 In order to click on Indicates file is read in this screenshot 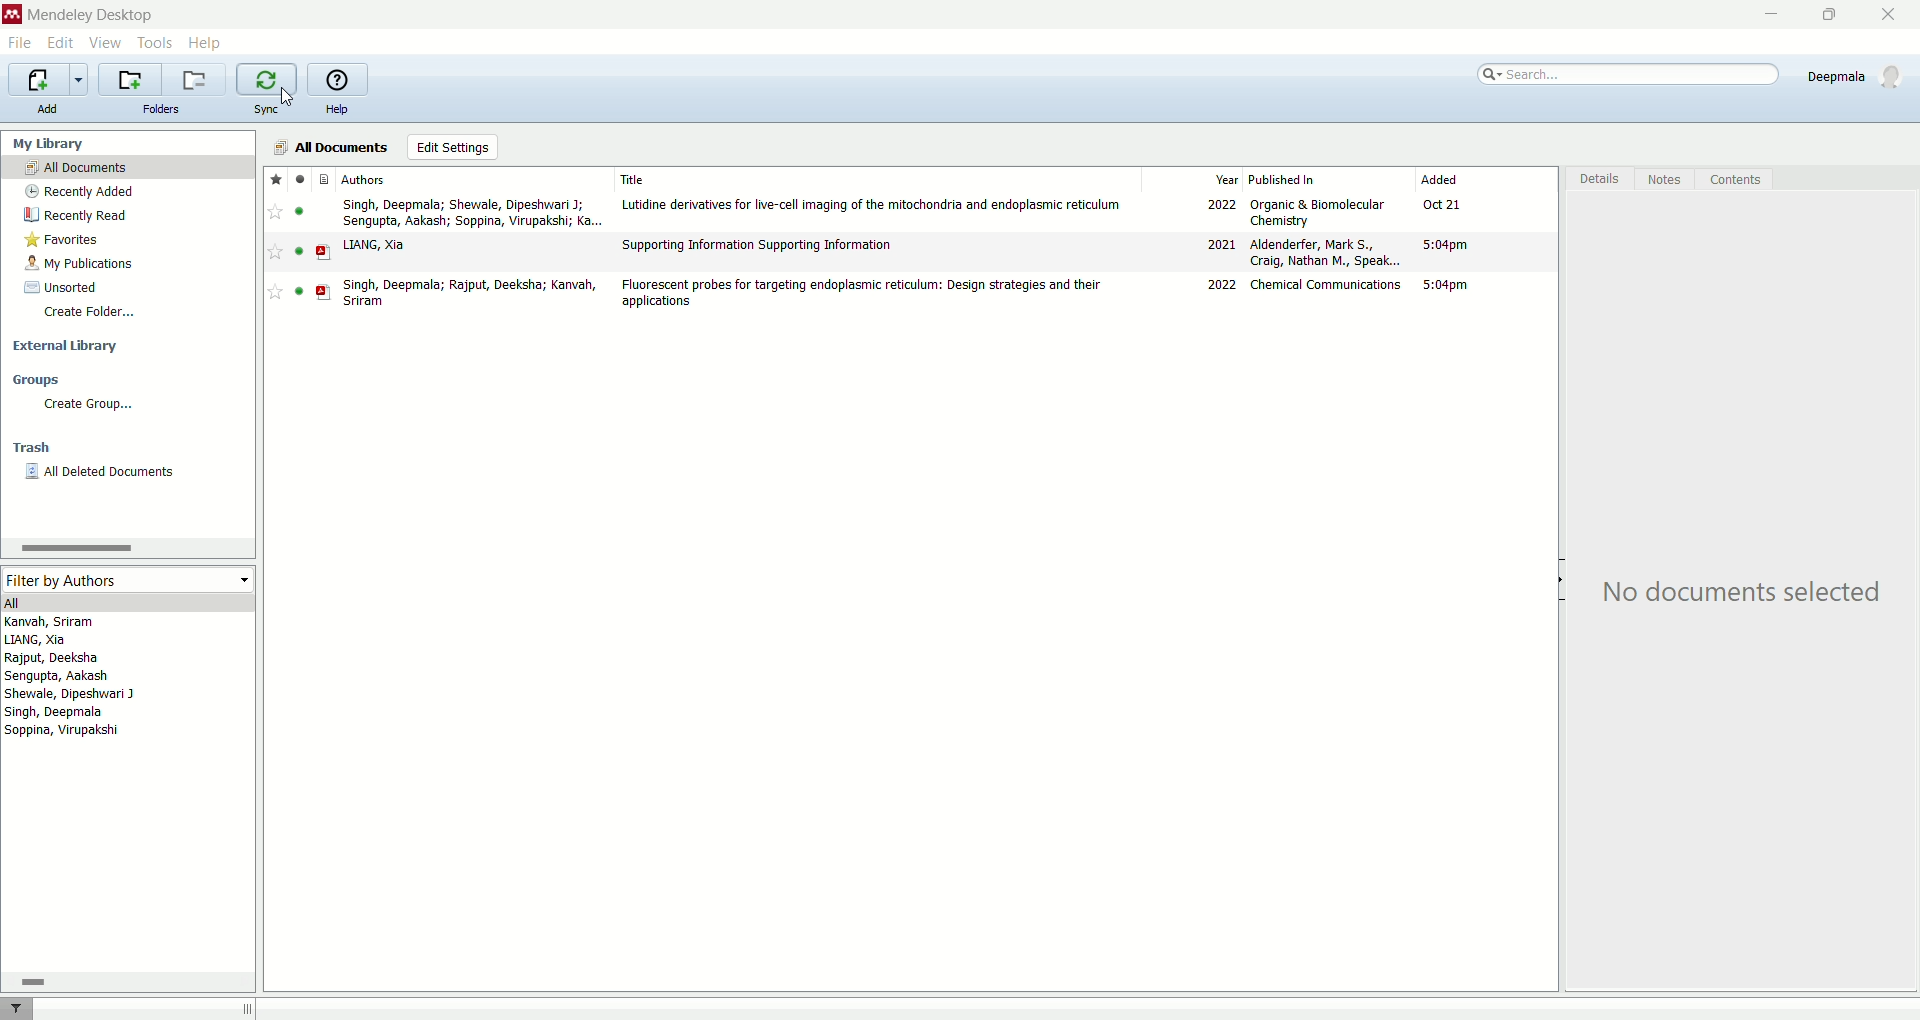, I will do `click(299, 292)`.